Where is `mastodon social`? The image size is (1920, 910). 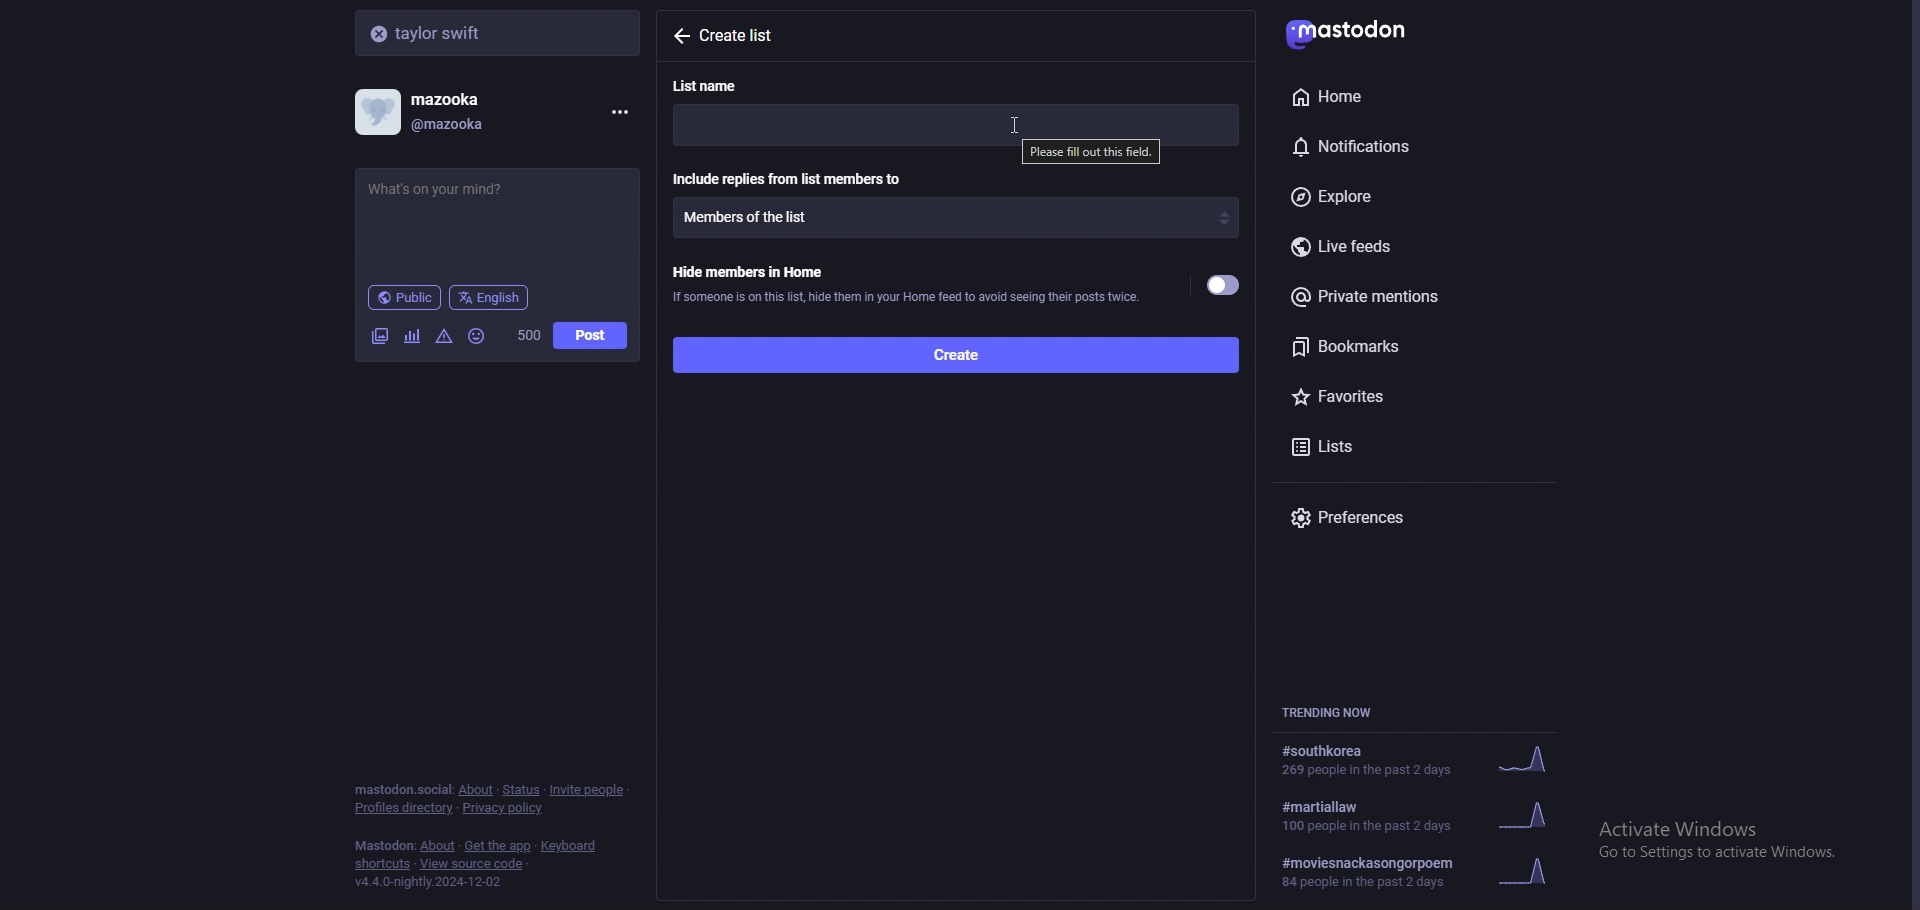 mastodon social is located at coordinates (402, 790).